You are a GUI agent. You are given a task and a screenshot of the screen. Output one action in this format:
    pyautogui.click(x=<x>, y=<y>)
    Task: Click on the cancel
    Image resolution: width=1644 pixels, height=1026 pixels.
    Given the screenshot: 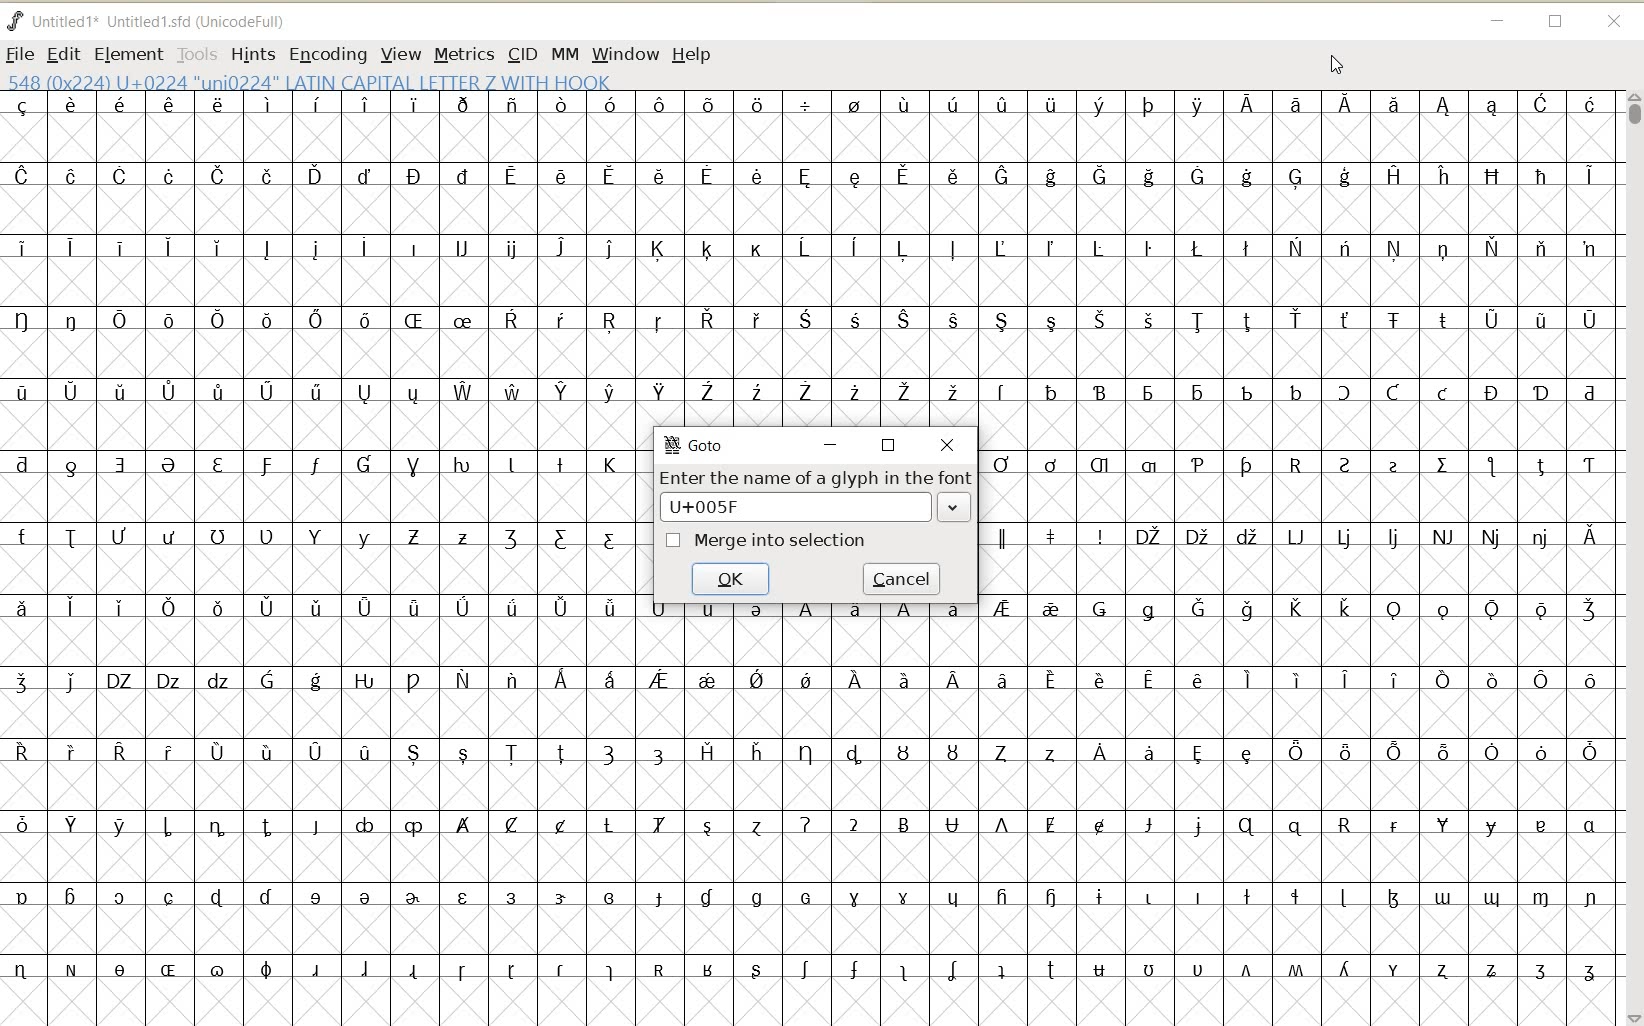 What is the action you would take?
    pyautogui.click(x=903, y=577)
    